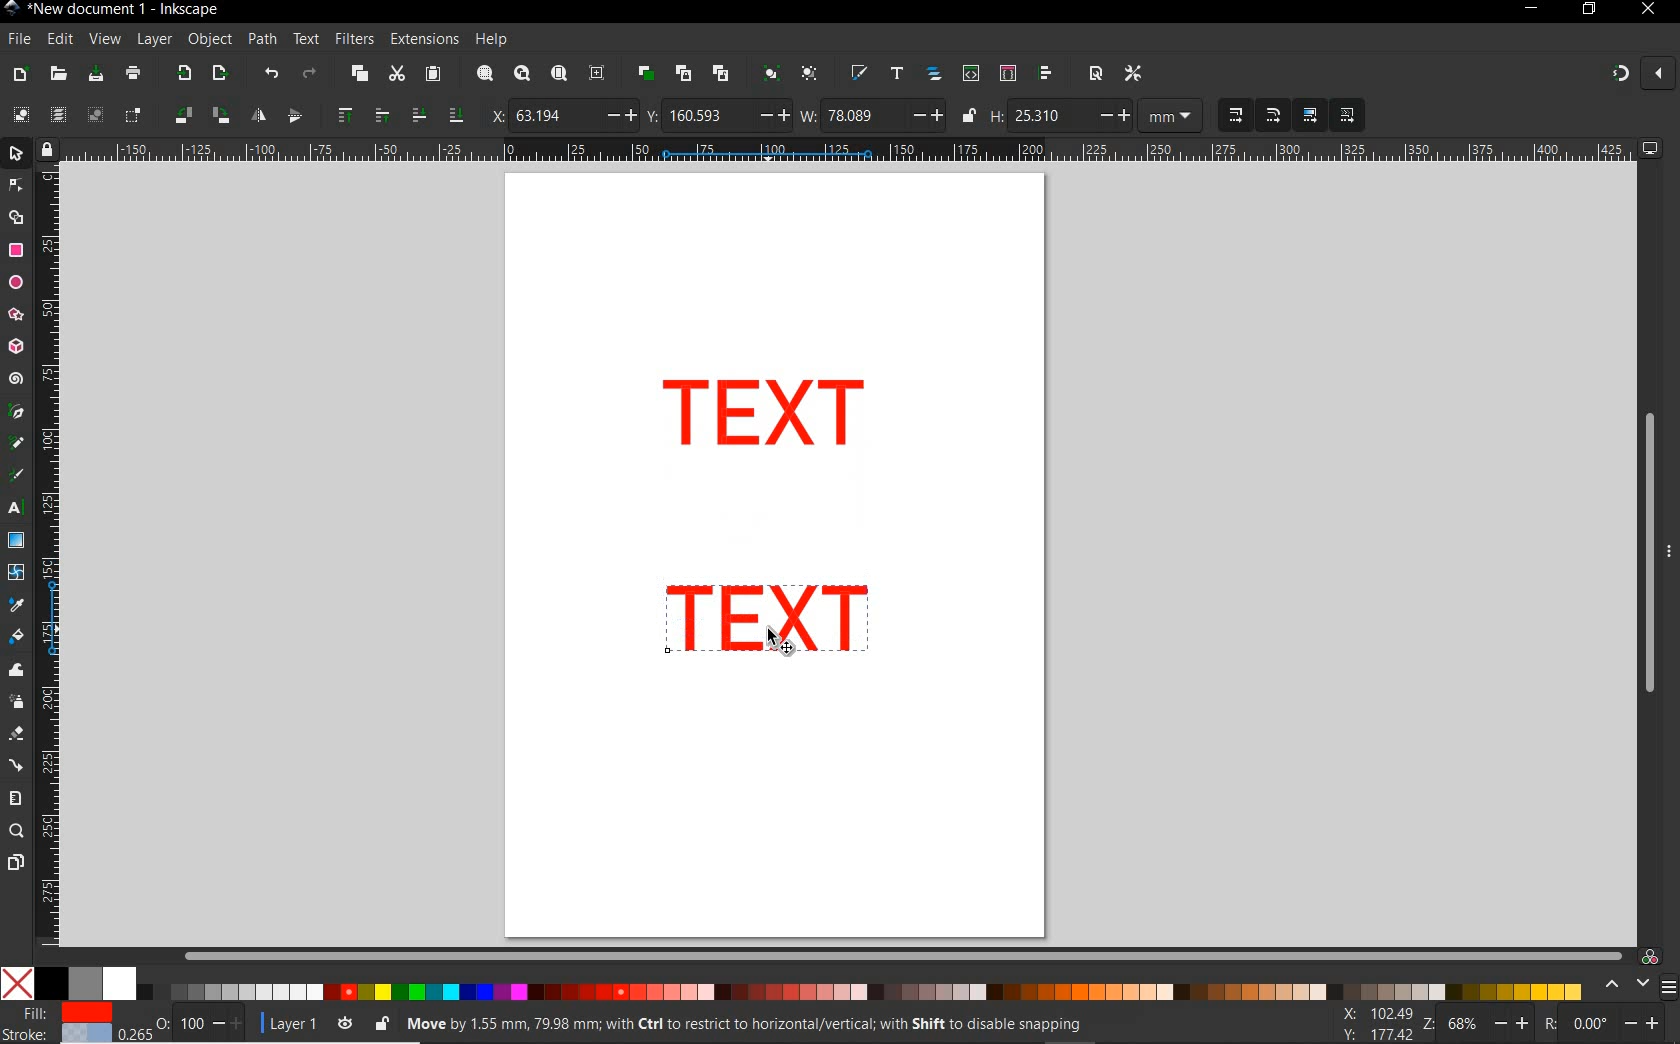 The width and height of the screenshot is (1680, 1044). What do you see at coordinates (131, 75) in the screenshot?
I see `print` at bounding box center [131, 75].